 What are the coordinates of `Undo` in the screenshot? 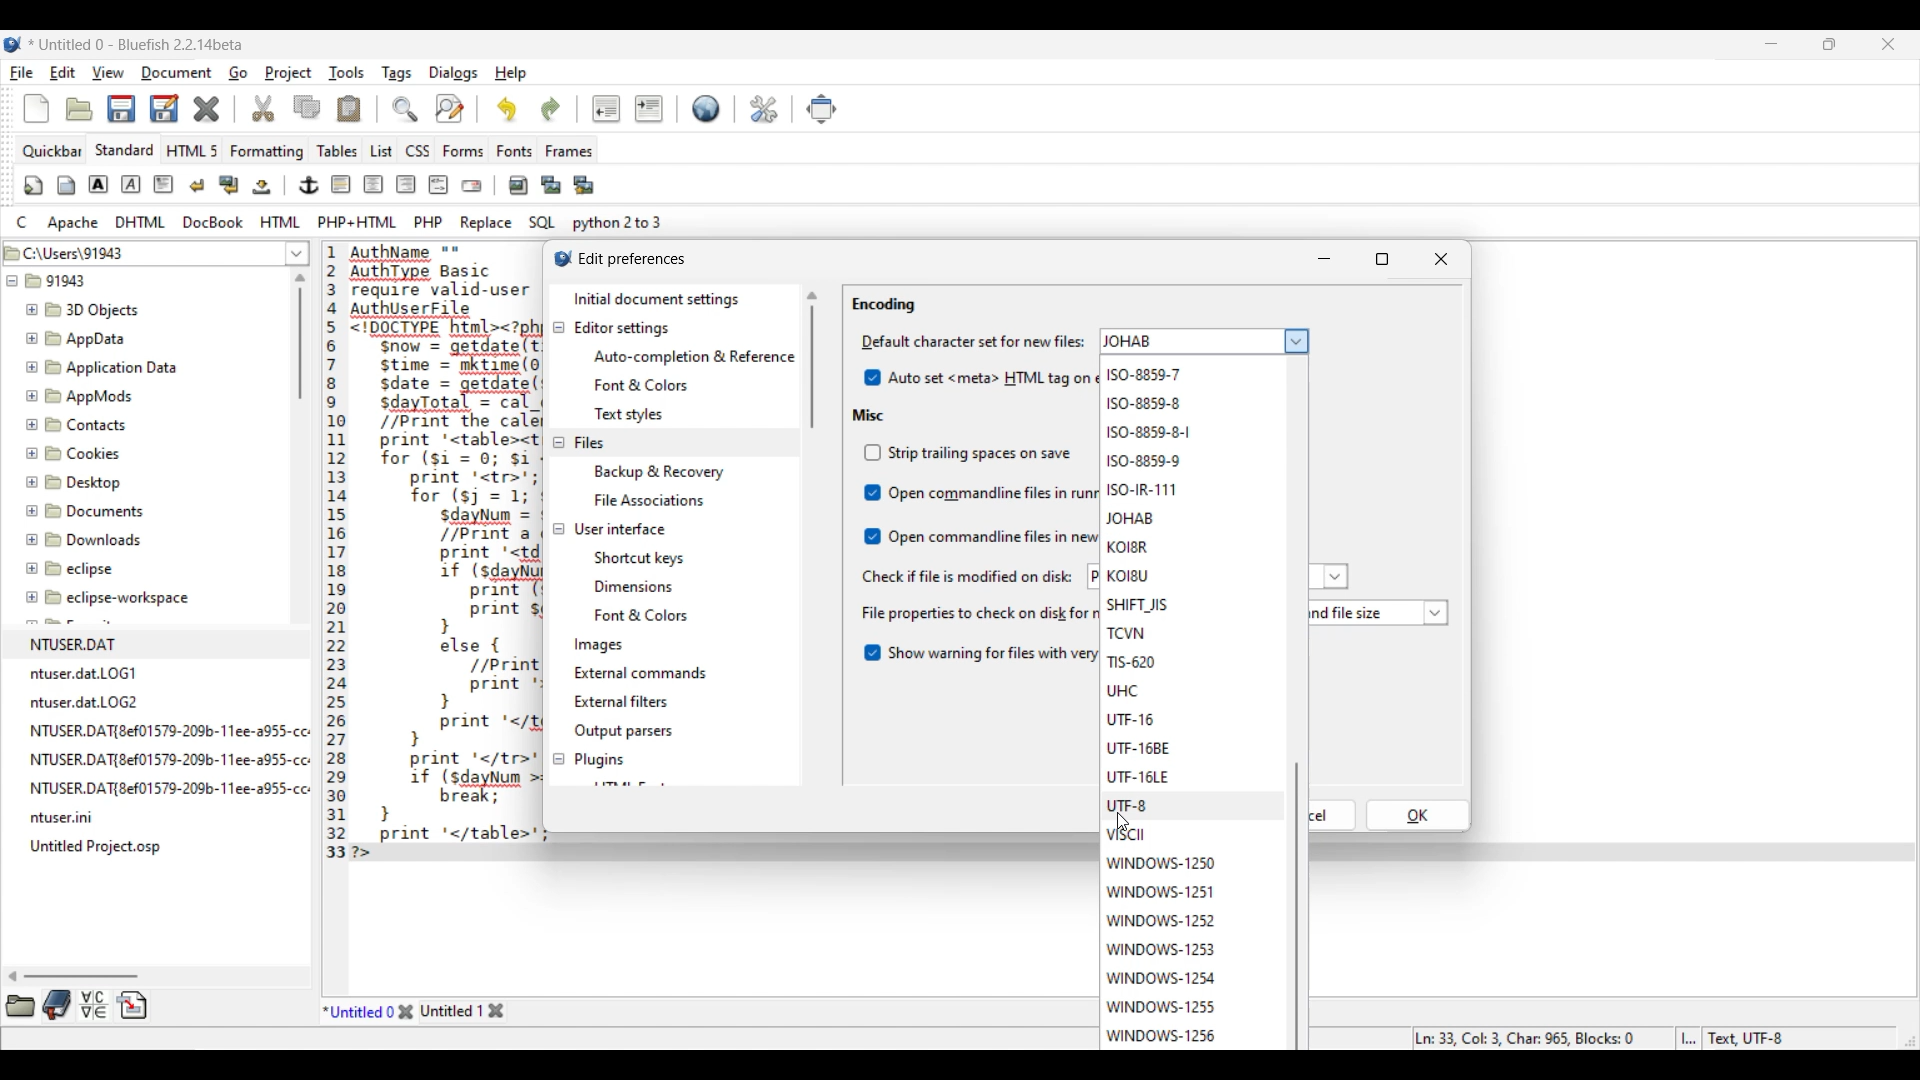 It's located at (507, 109).